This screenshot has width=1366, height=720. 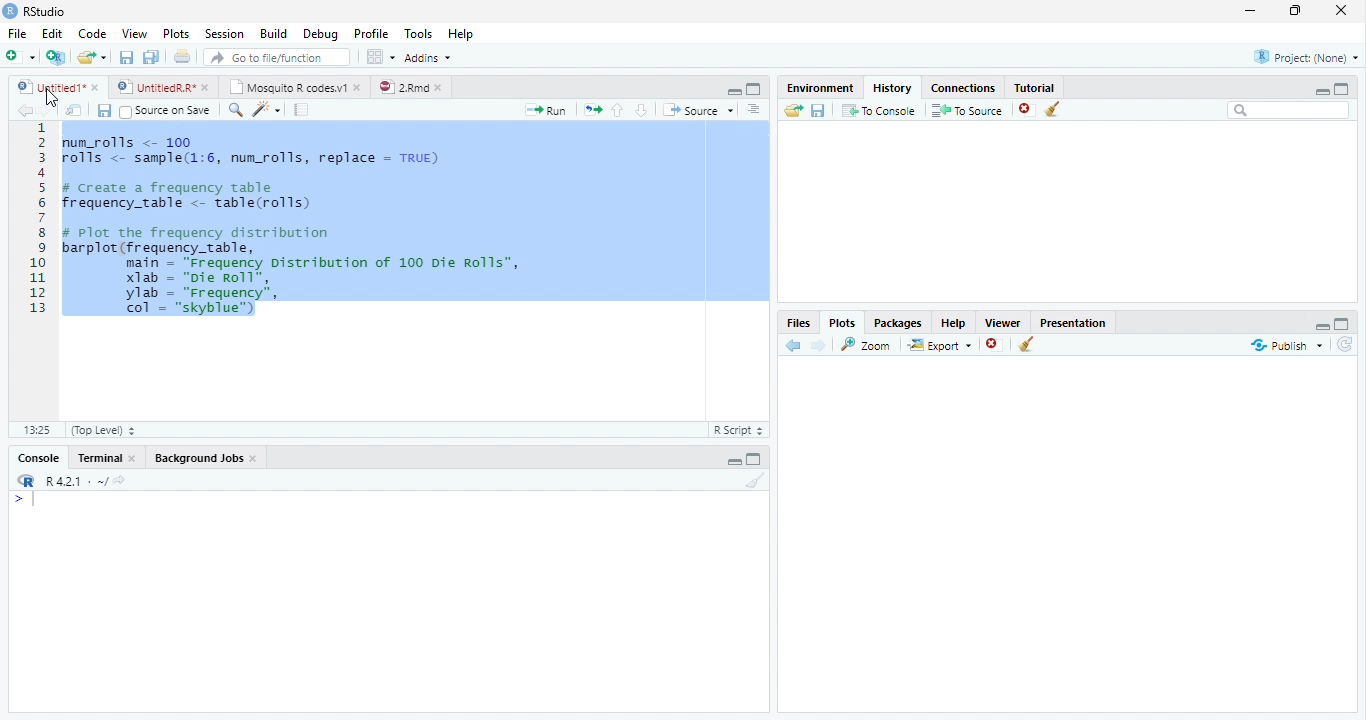 What do you see at coordinates (1322, 327) in the screenshot?
I see `Hide` at bounding box center [1322, 327].